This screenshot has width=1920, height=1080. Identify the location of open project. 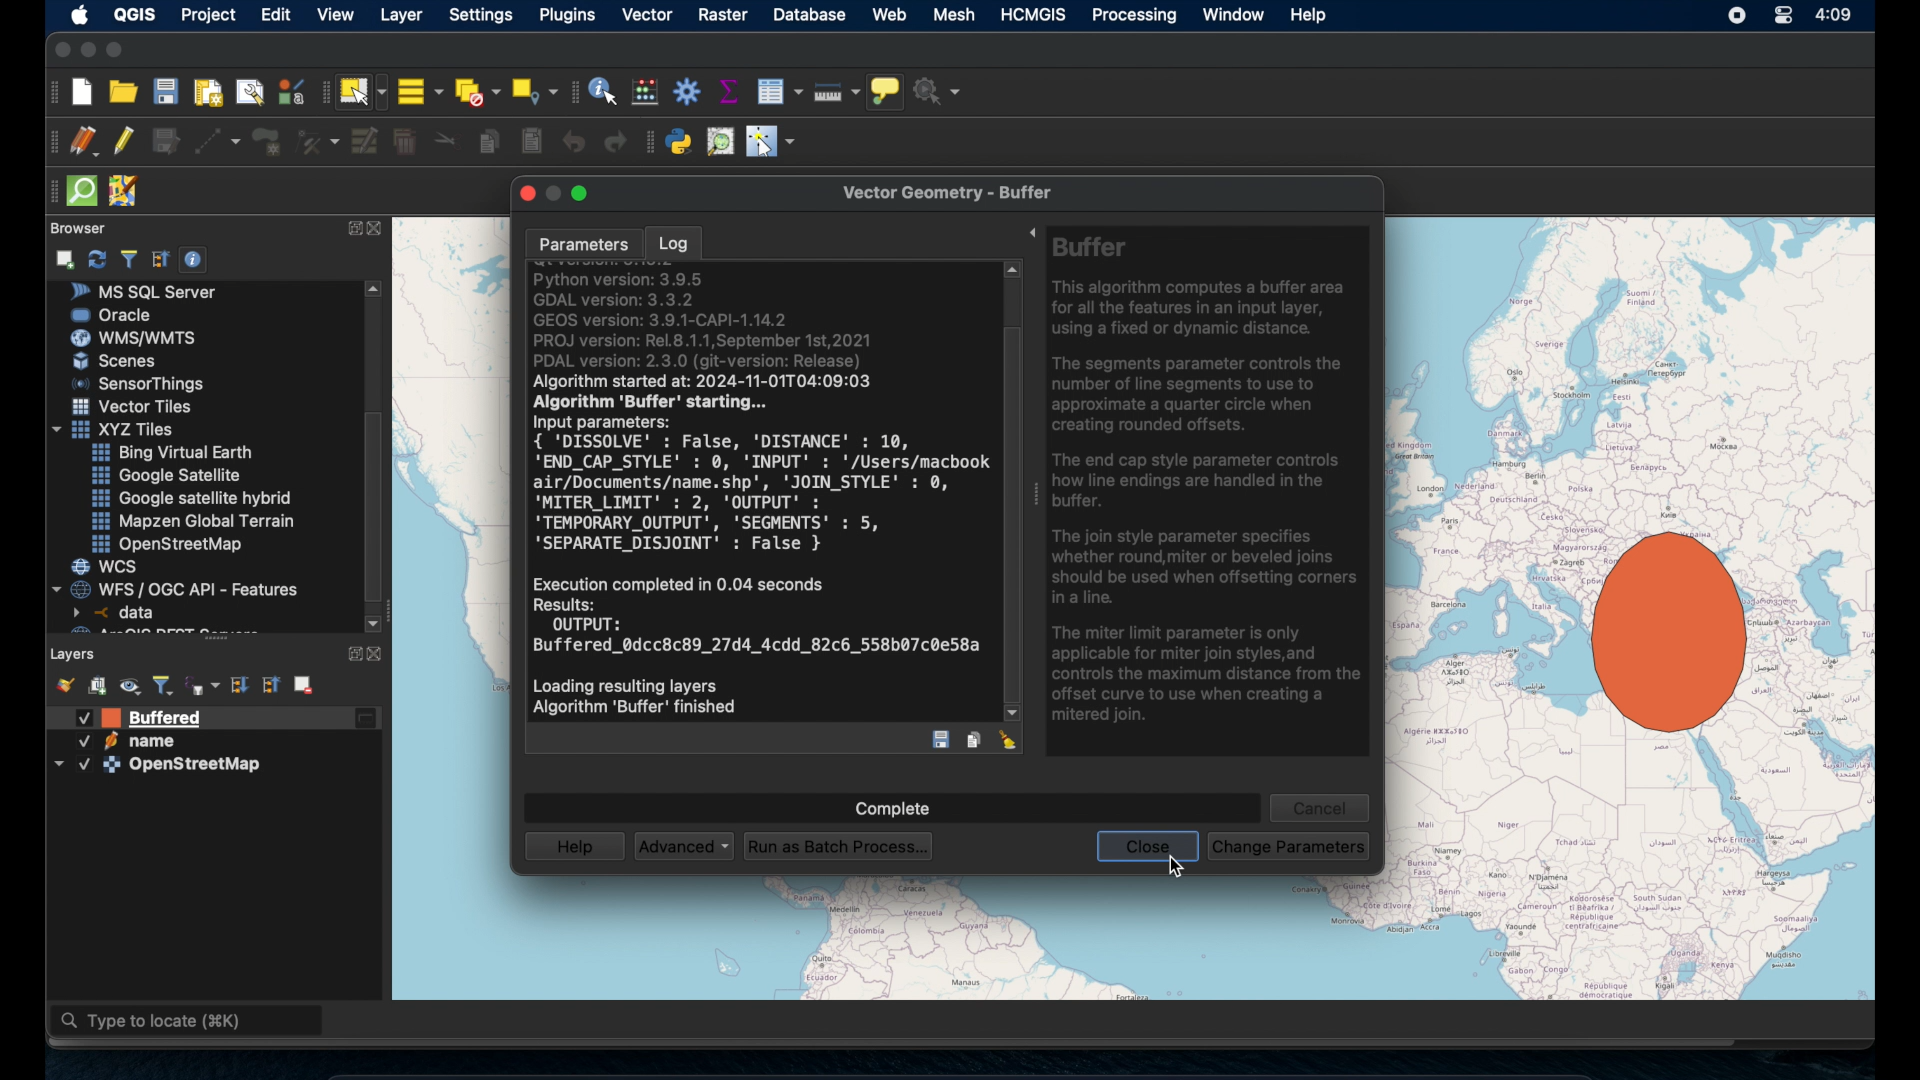
(124, 93).